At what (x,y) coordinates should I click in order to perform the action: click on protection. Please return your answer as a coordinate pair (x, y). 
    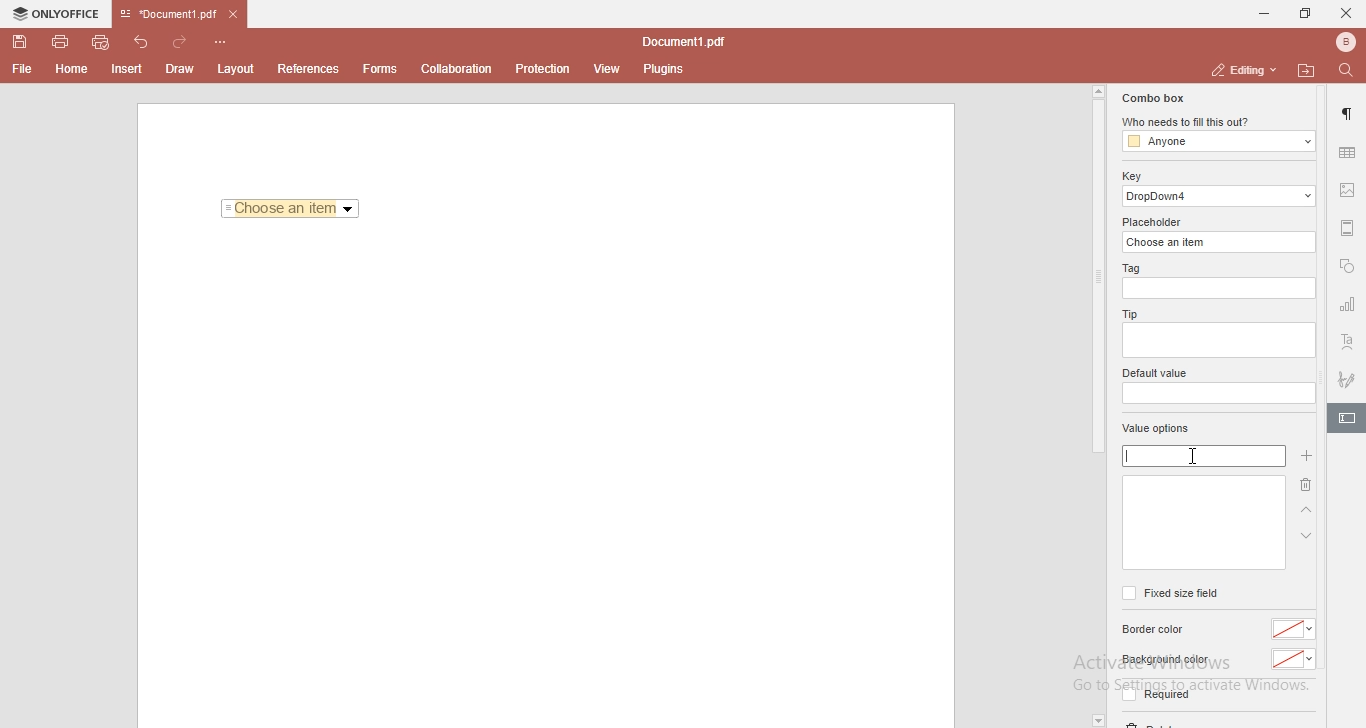
    Looking at the image, I should click on (543, 68).